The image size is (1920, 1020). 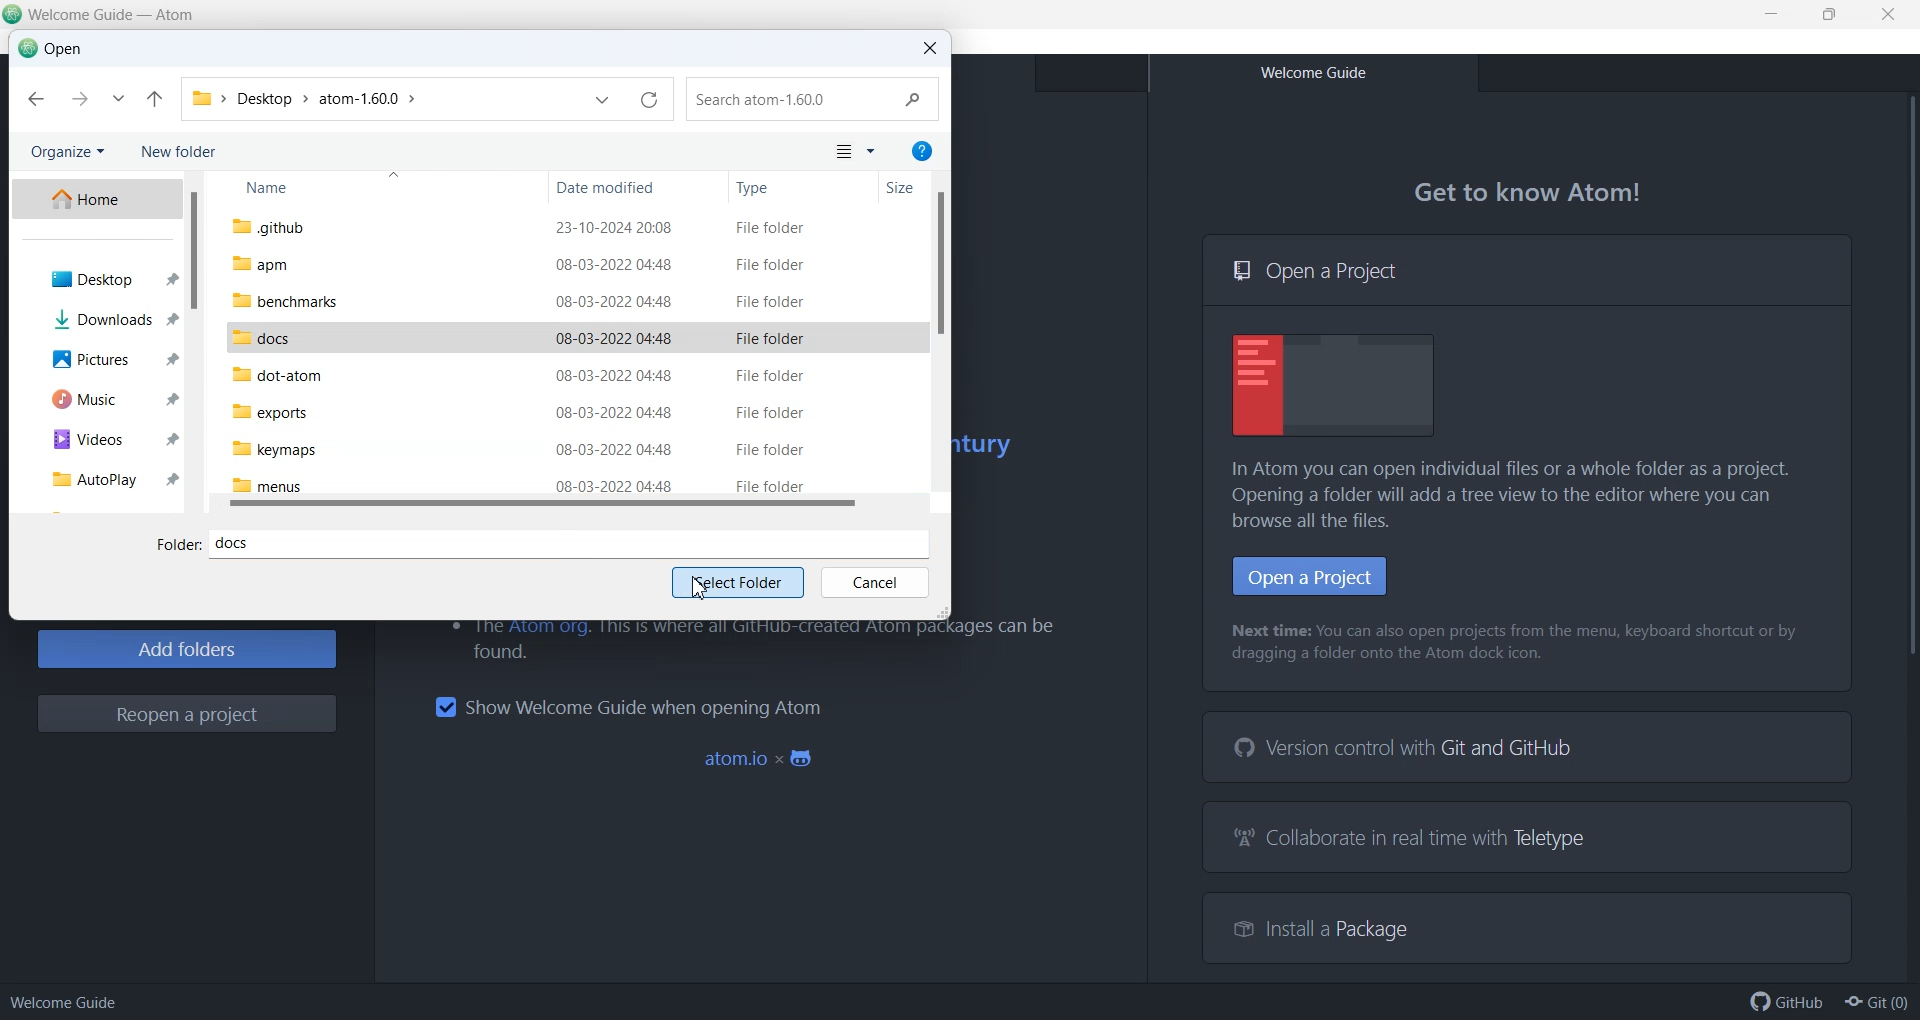 I want to click on Welcome guide, so click(x=64, y=1002).